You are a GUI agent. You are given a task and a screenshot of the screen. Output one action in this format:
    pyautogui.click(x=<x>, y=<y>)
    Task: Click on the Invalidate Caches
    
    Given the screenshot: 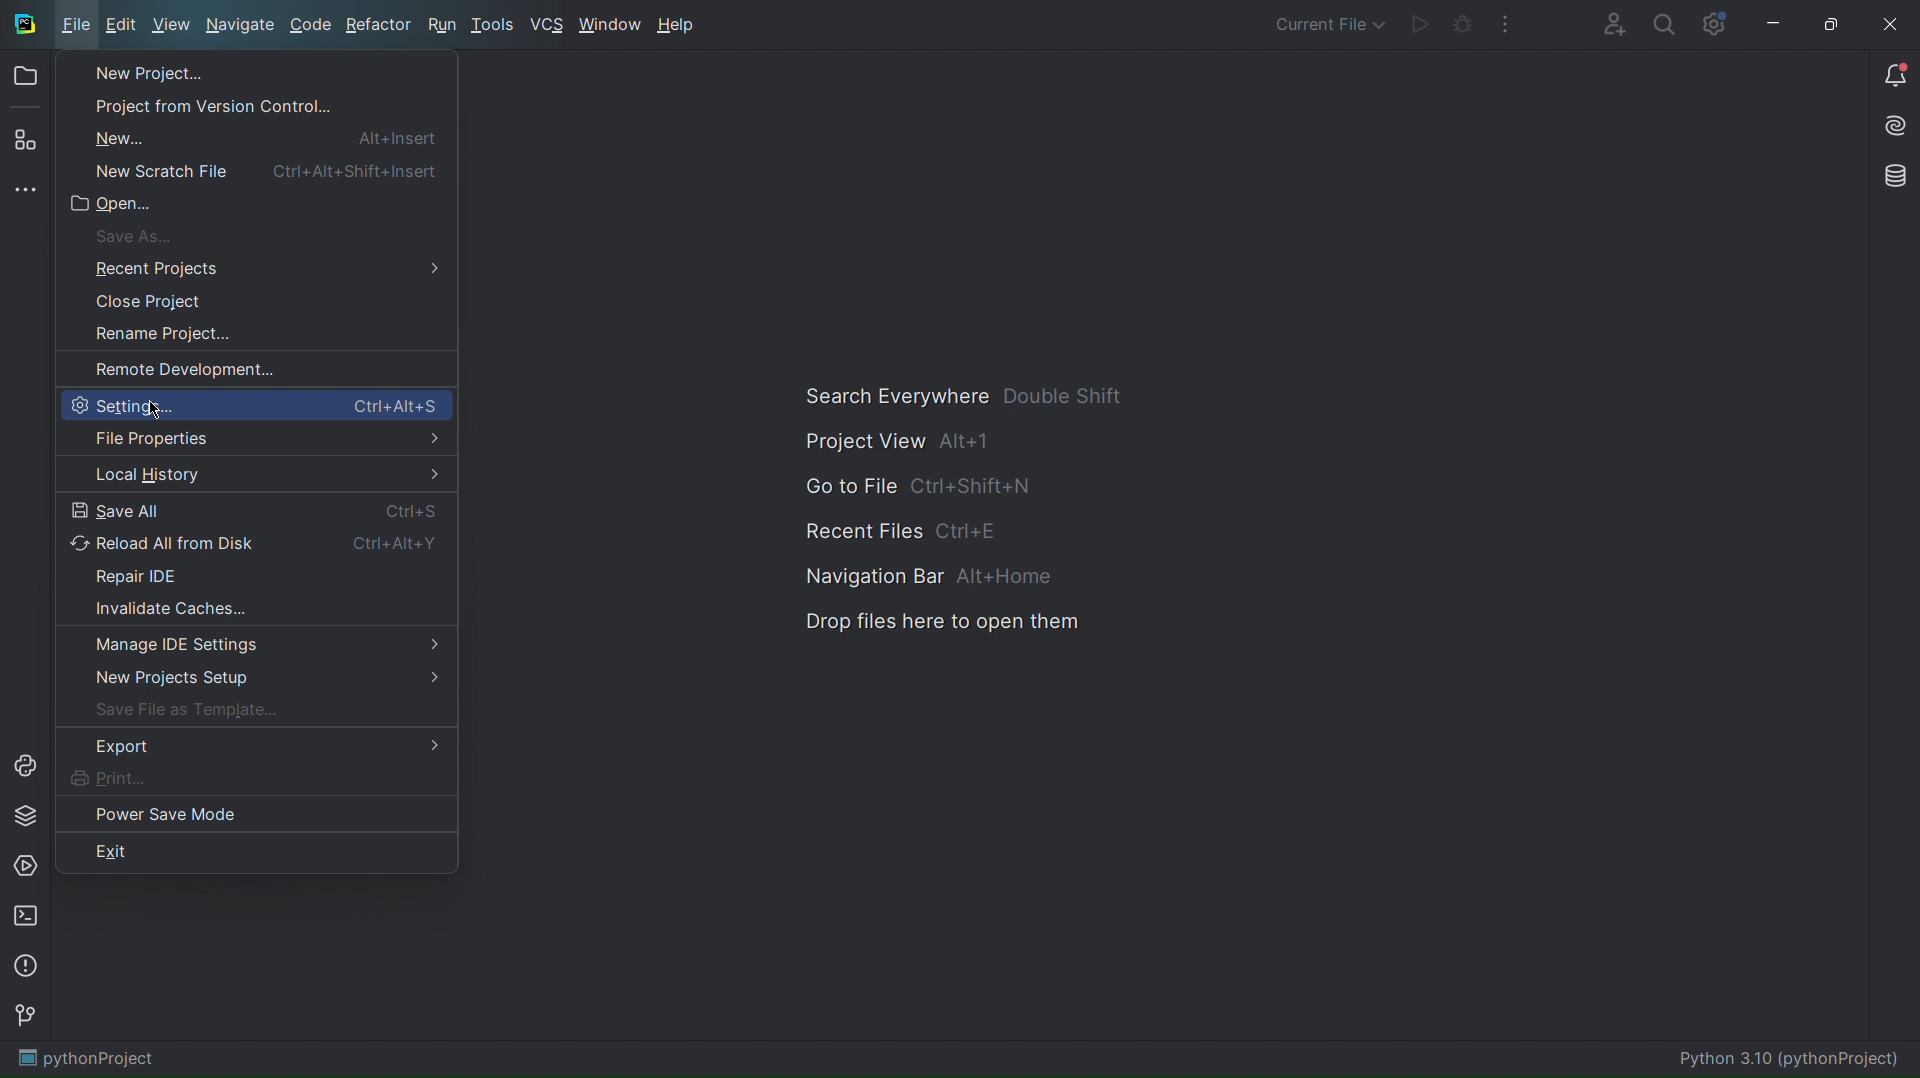 What is the action you would take?
    pyautogui.click(x=254, y=612)
    